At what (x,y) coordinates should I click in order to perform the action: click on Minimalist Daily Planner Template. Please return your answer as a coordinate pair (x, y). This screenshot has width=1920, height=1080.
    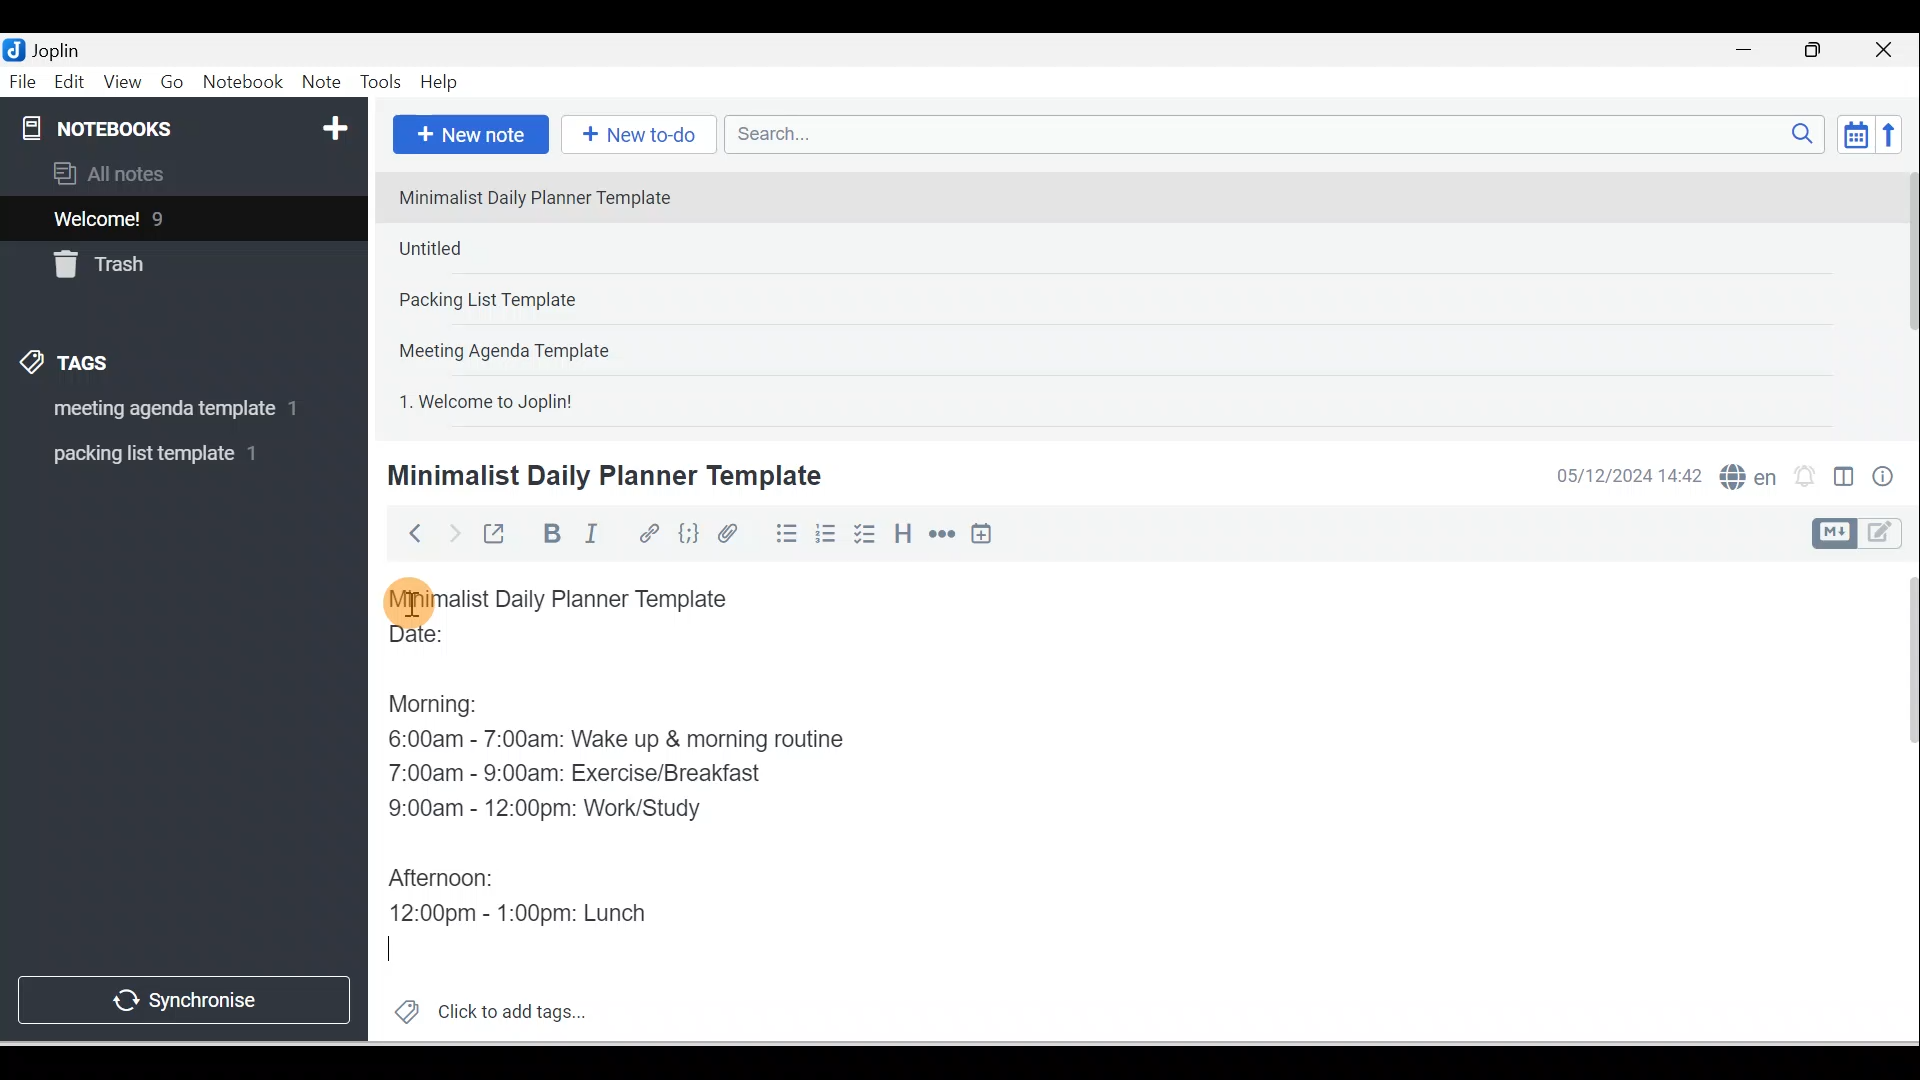
    Looking at the image, I should click on (601, 476).